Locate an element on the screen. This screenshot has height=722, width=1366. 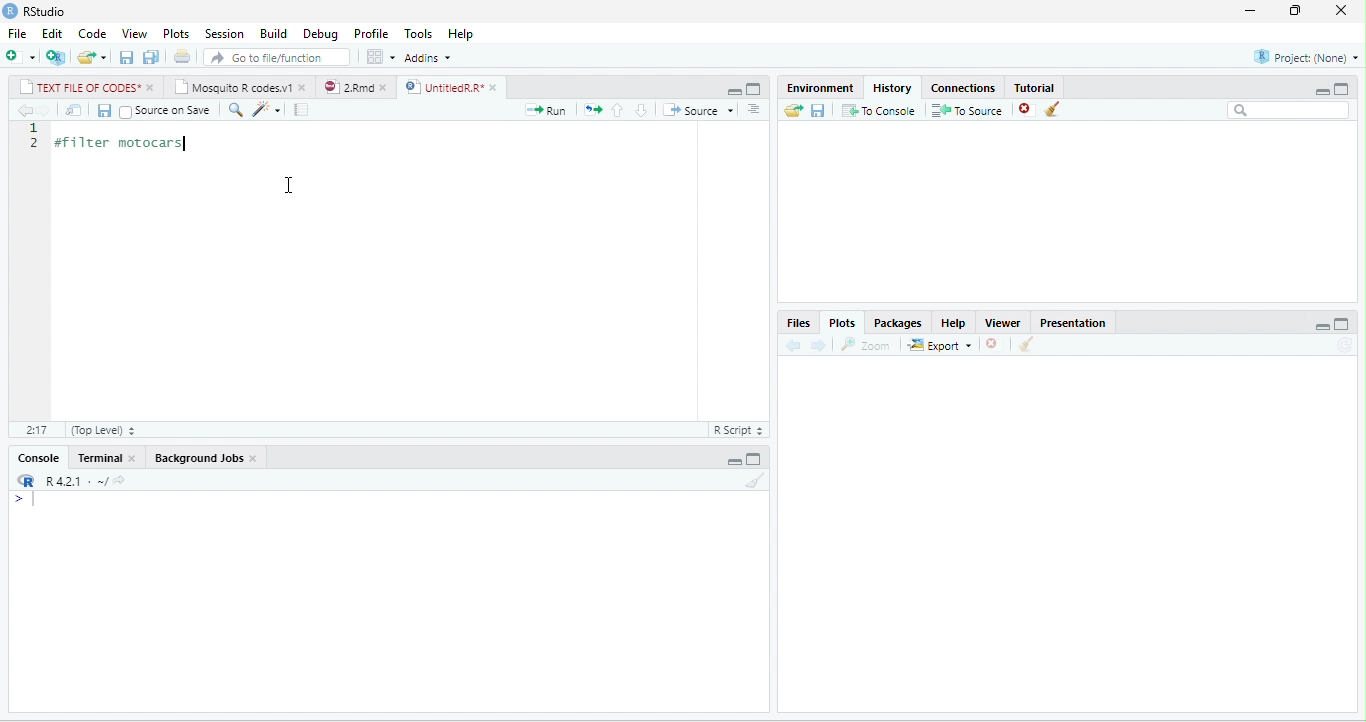
maximize is located at coordinates (1341, 89).